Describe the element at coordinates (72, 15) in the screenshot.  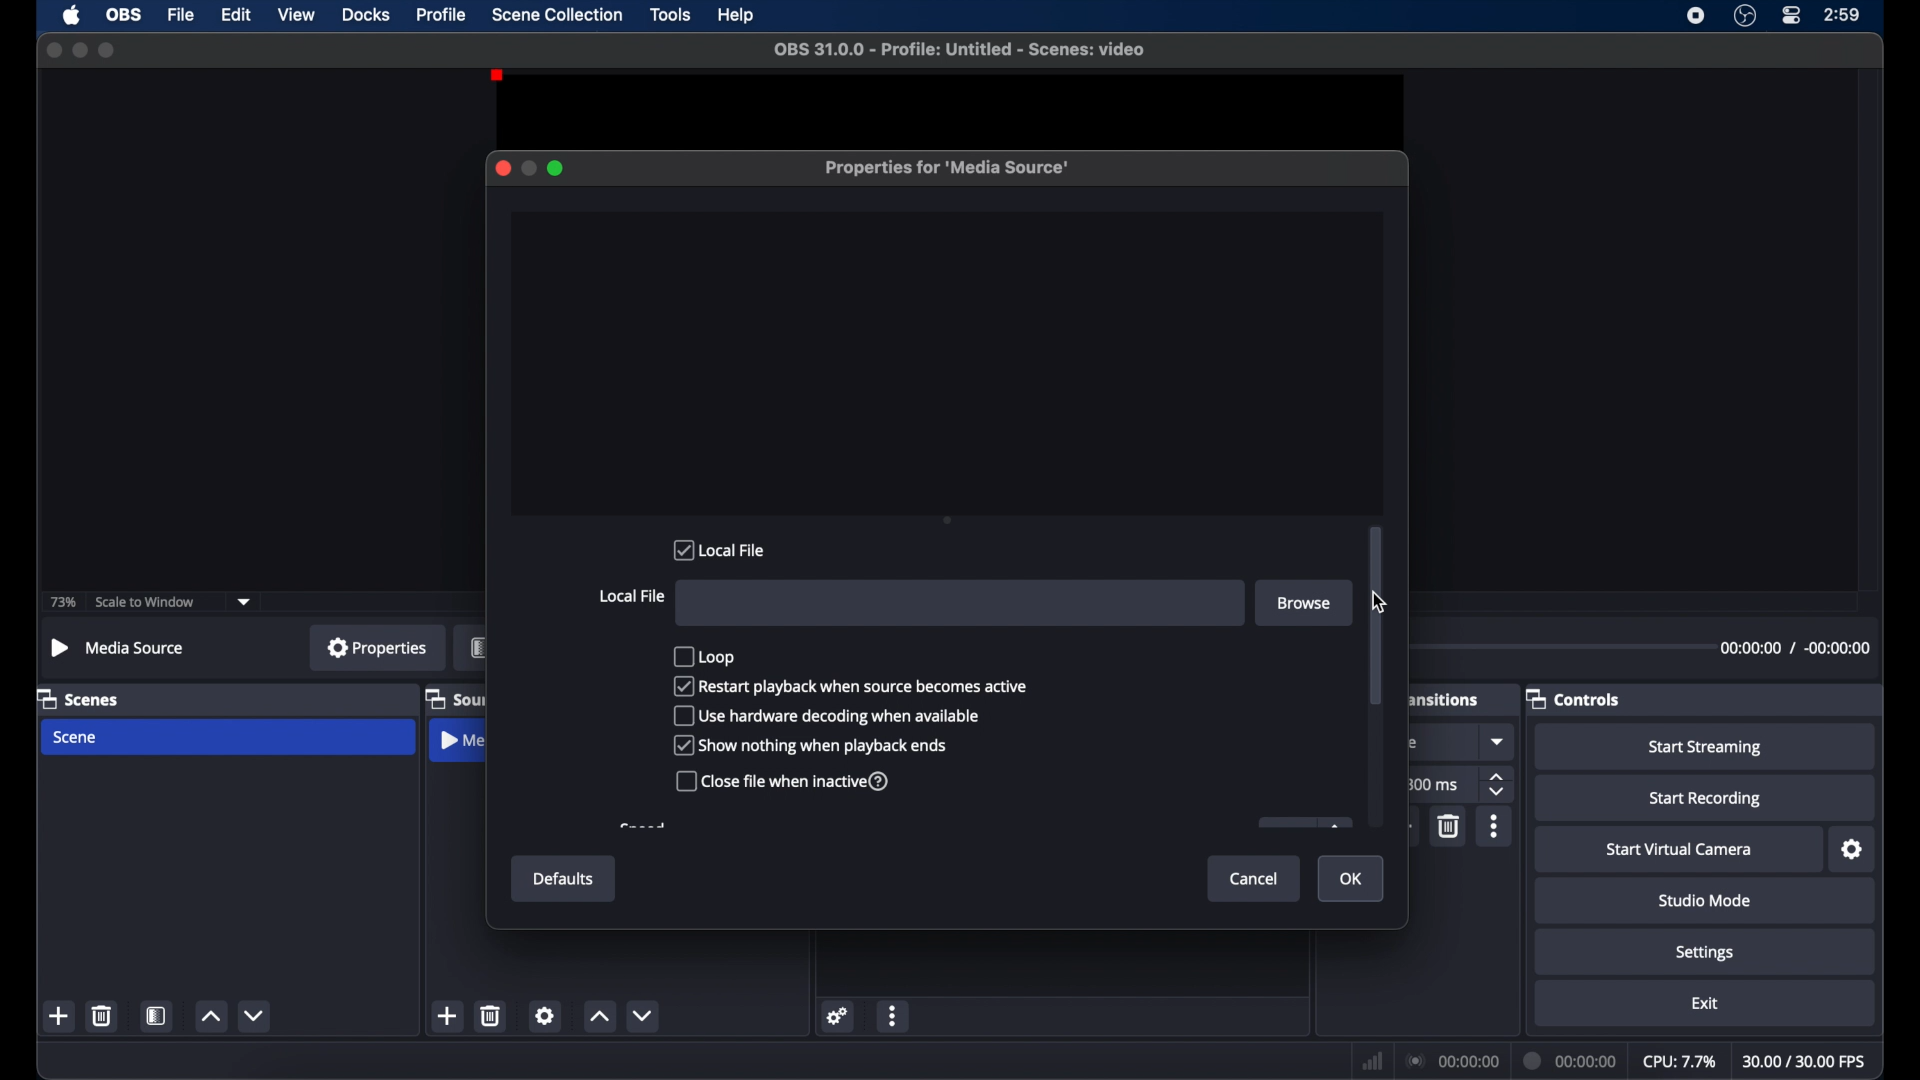
I see `apple icon` at that location.